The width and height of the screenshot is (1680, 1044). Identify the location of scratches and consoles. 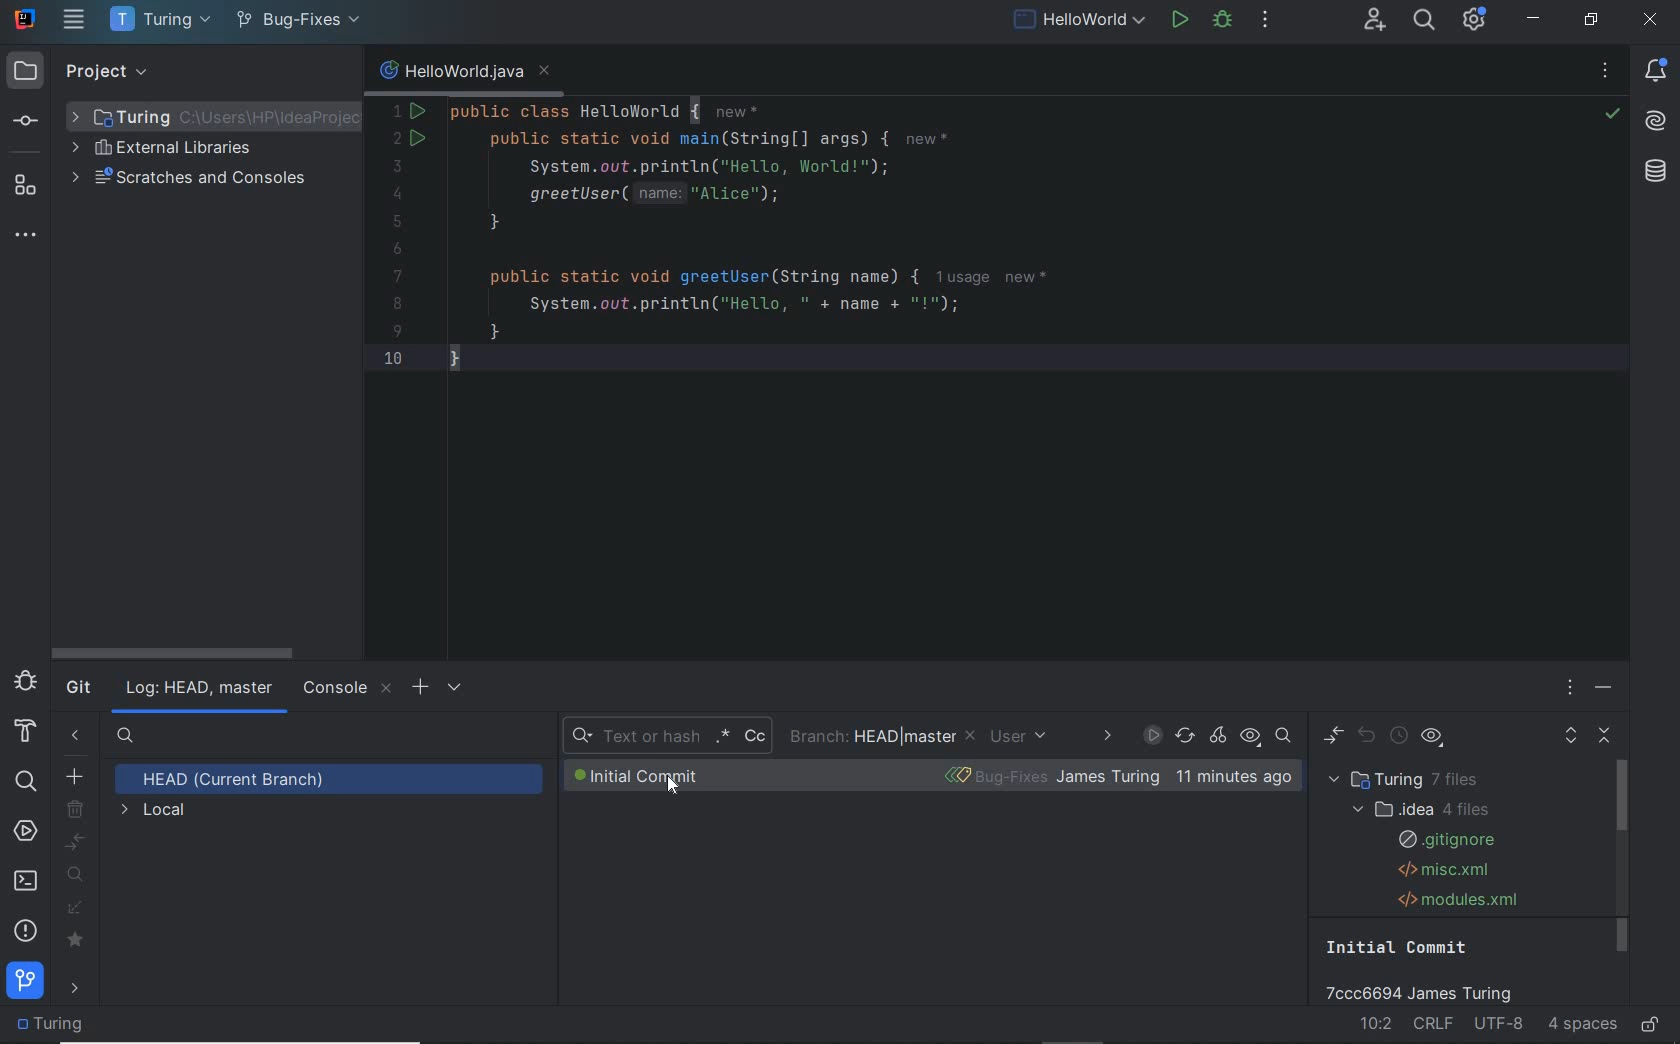
(193, 179).